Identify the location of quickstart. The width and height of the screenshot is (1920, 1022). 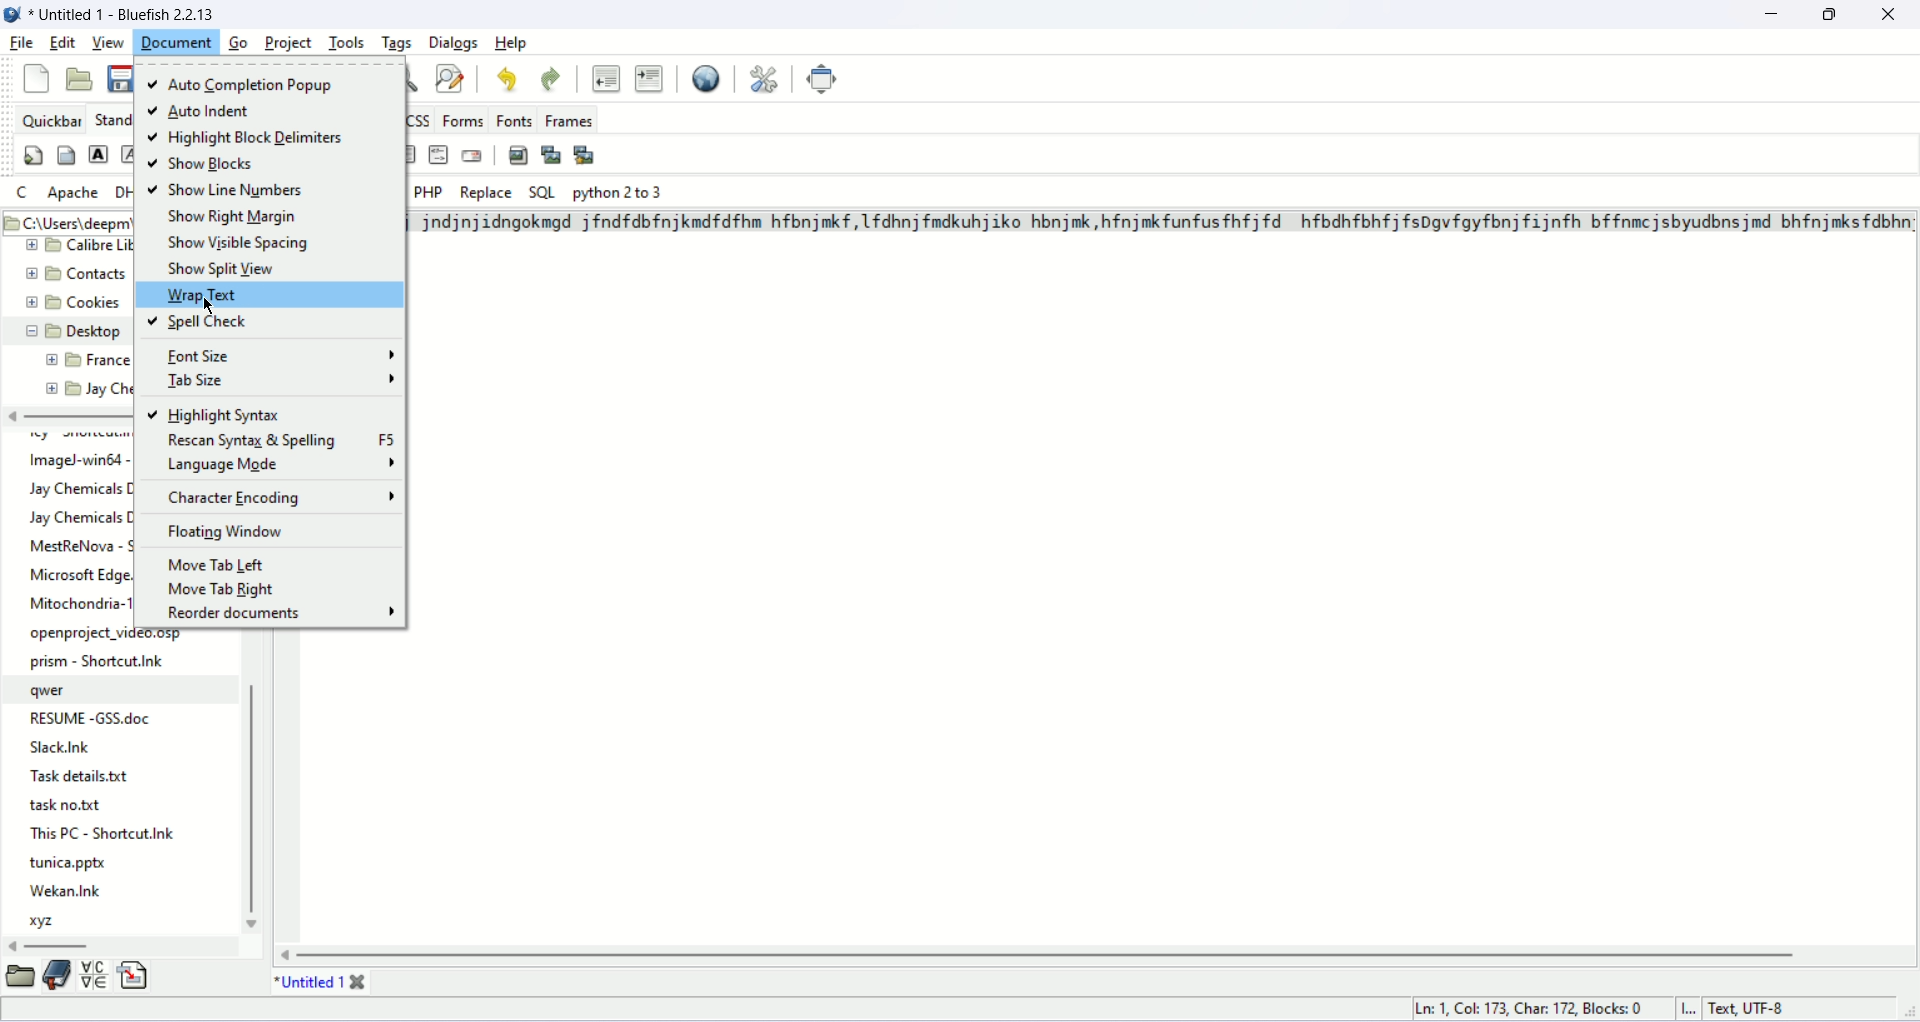
(32, 156).